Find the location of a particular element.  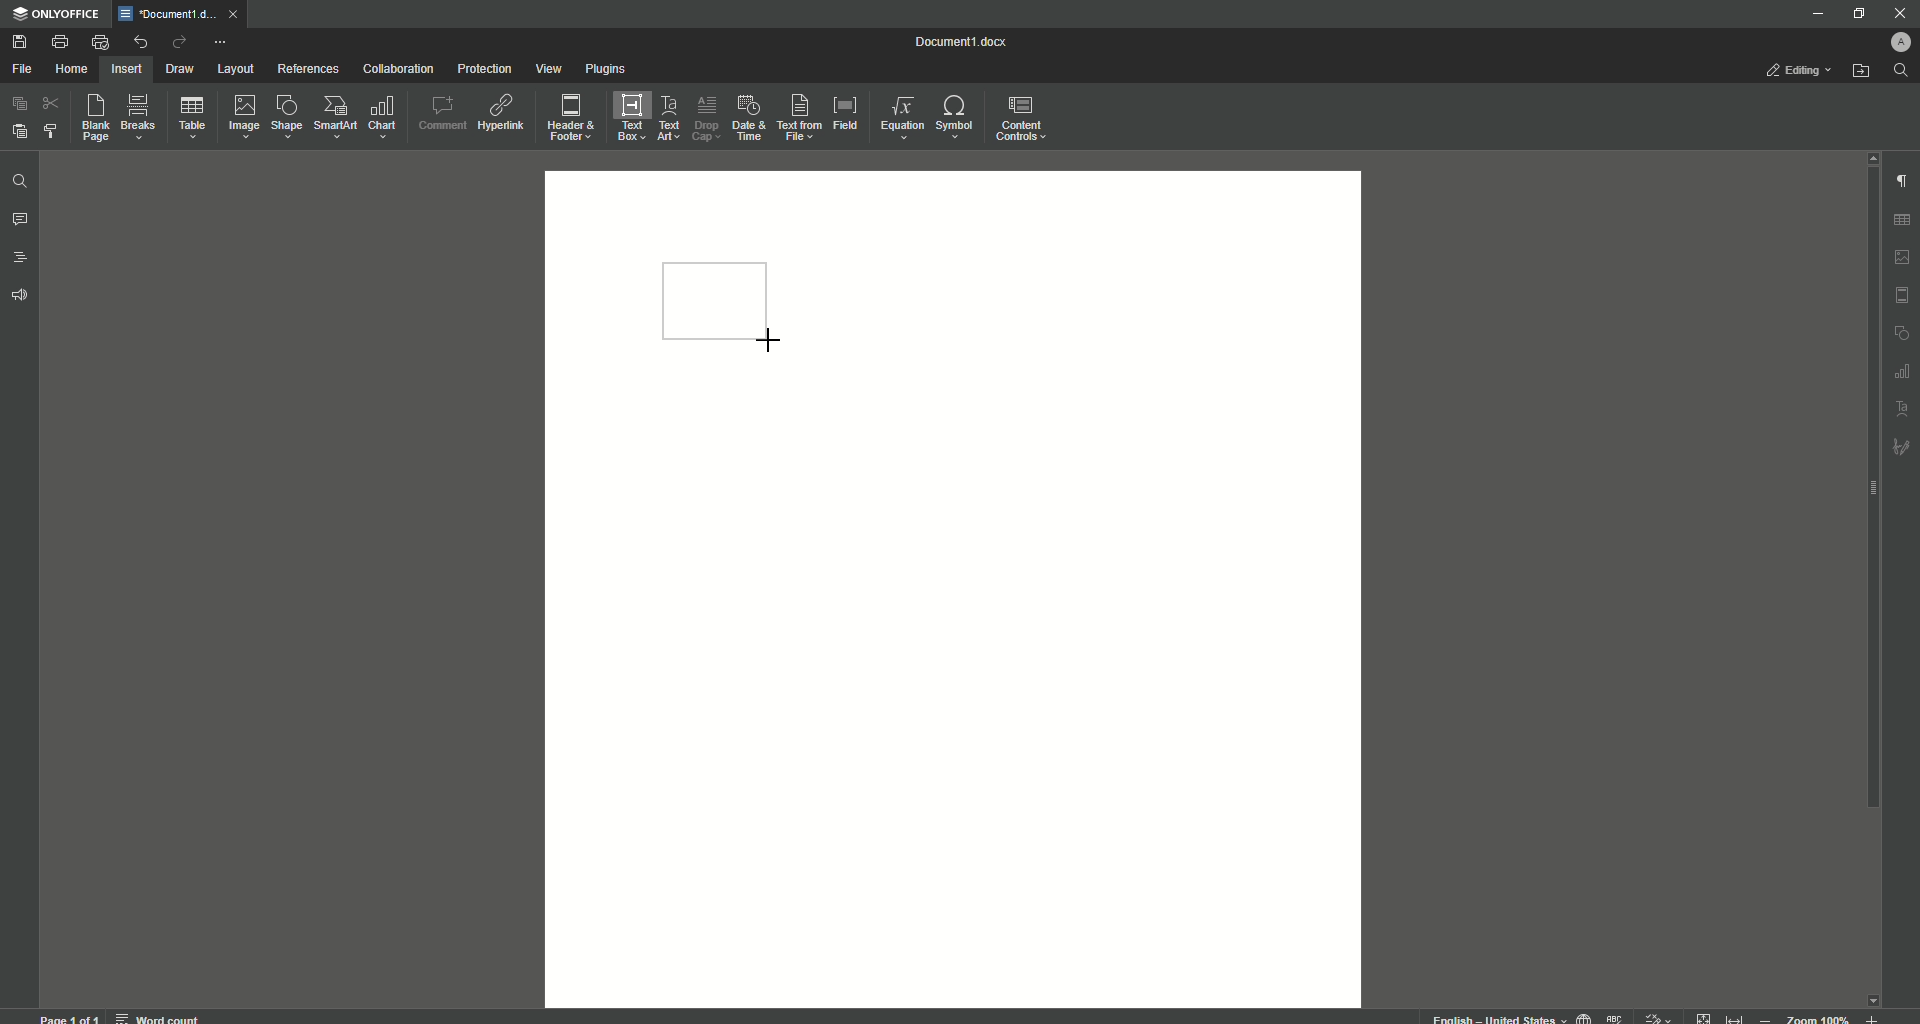

Table is located at coordinates (192, 121).